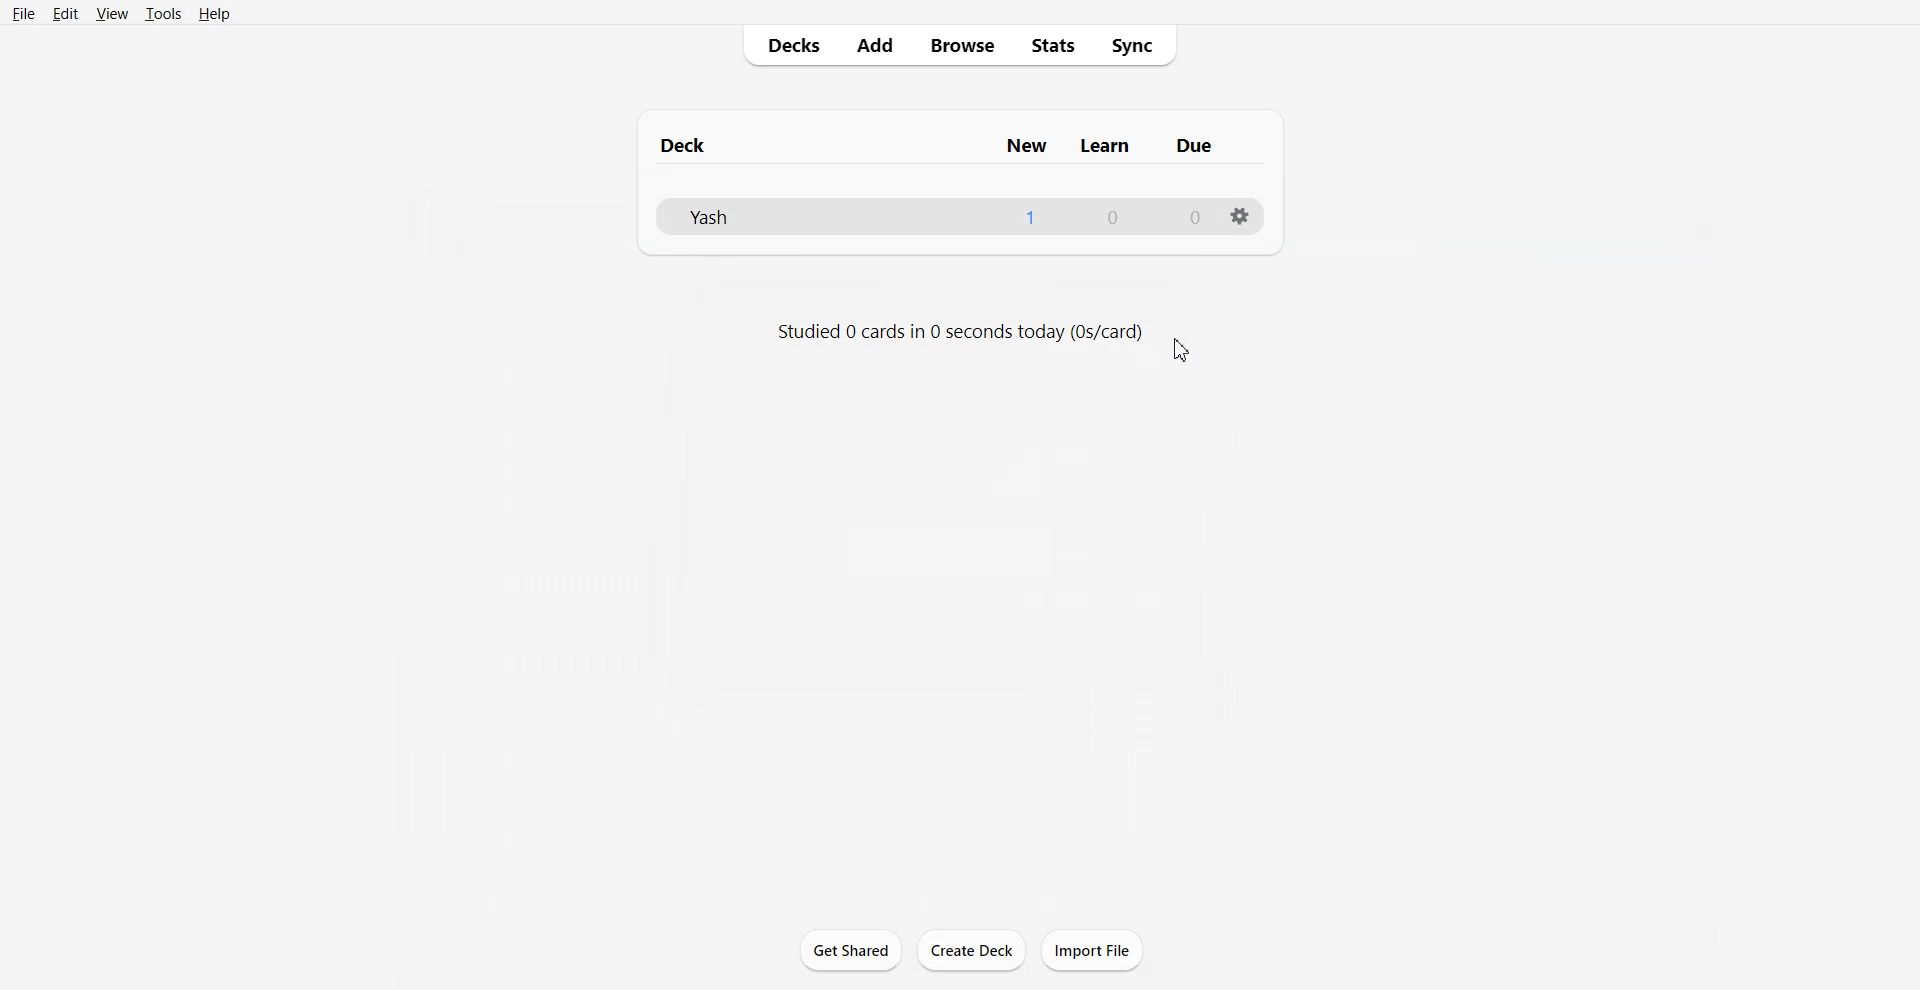 Image resolution: width=1920 pixels, height=990 pixels. Describe the element at coordinates (874, 47) in the screenshot. I see `Add` at that location.